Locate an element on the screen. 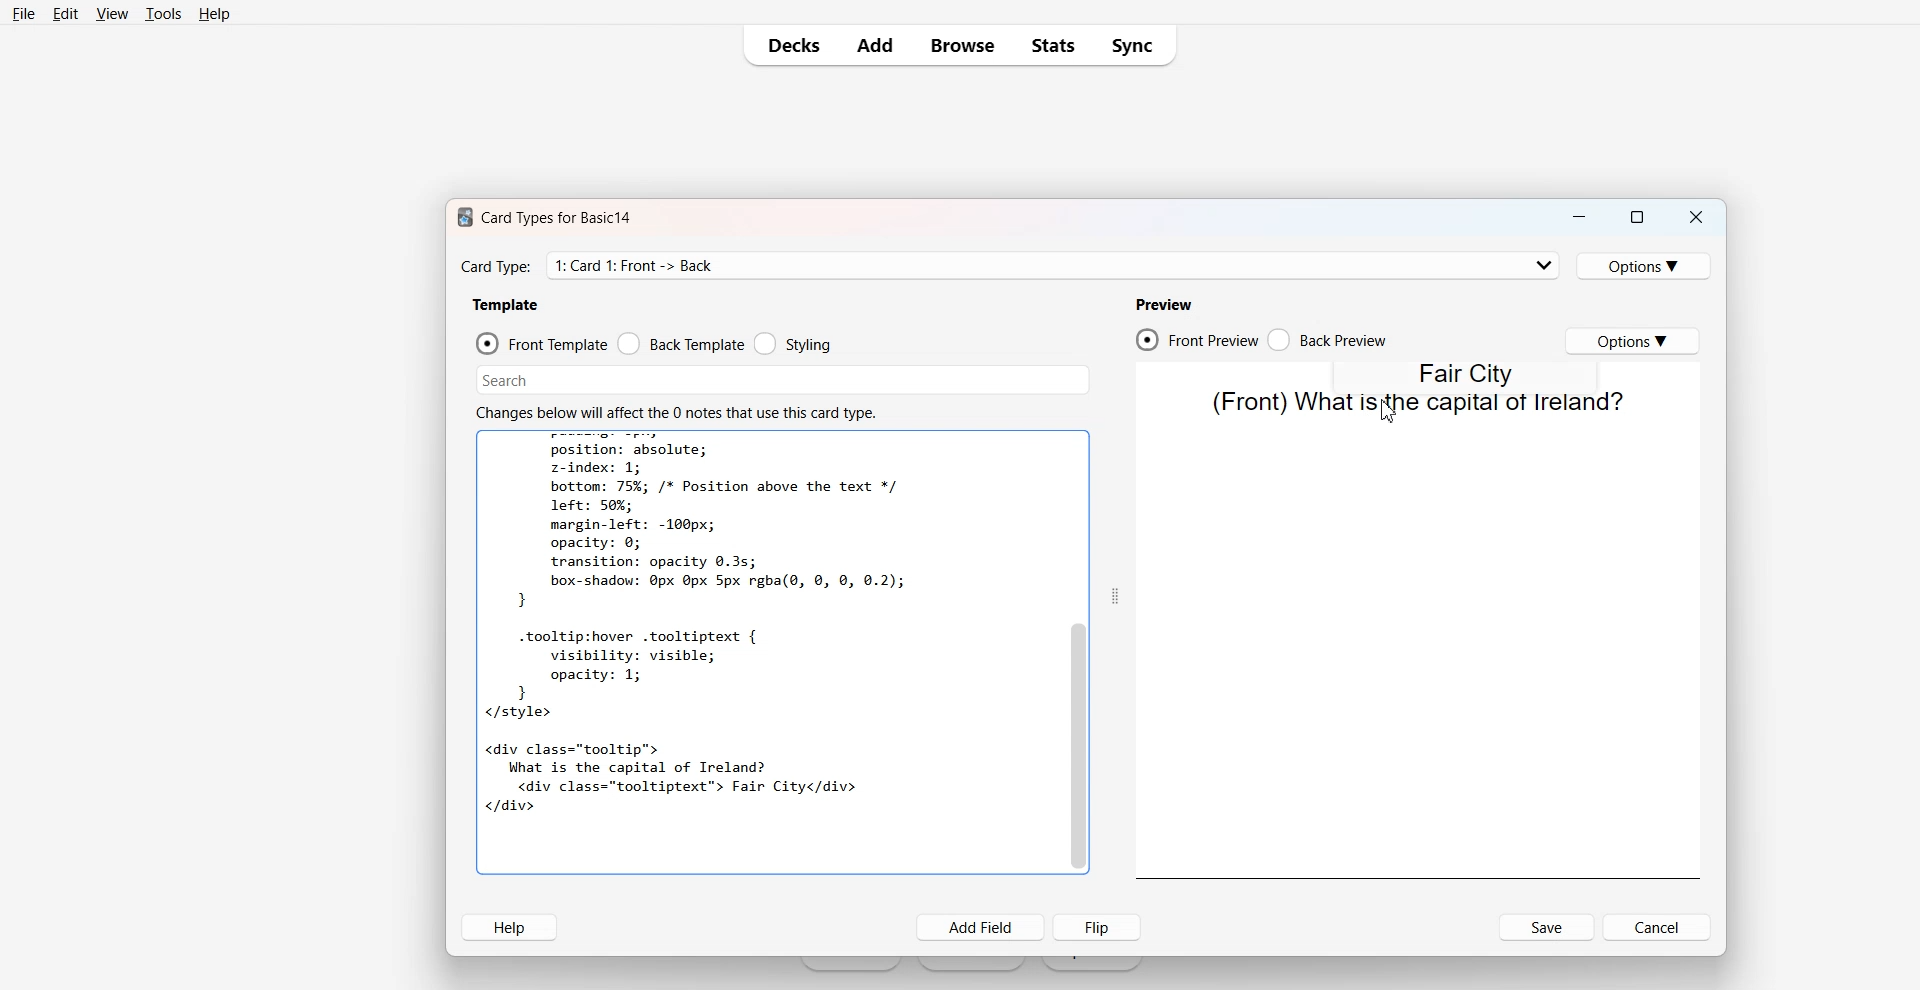 The image size is (1920, 990). Add Field is located at coordinates (982, 928).